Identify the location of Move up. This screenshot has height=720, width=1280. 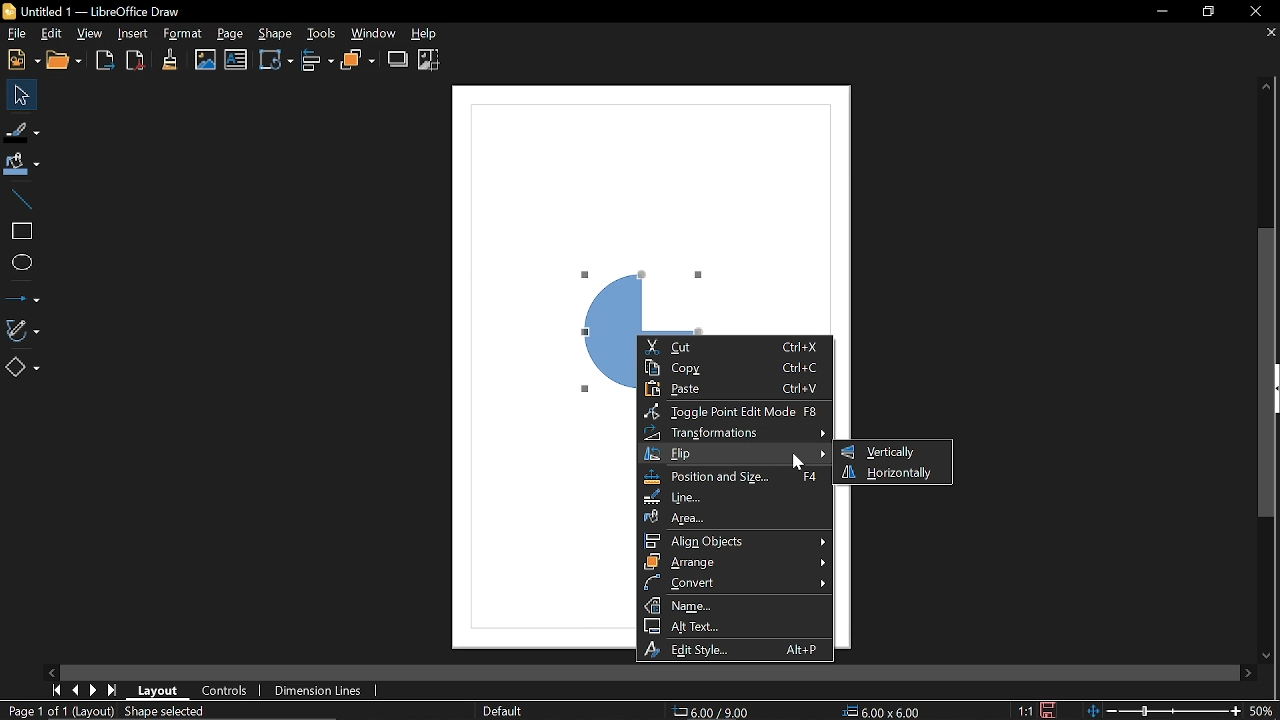
(1266, 87).